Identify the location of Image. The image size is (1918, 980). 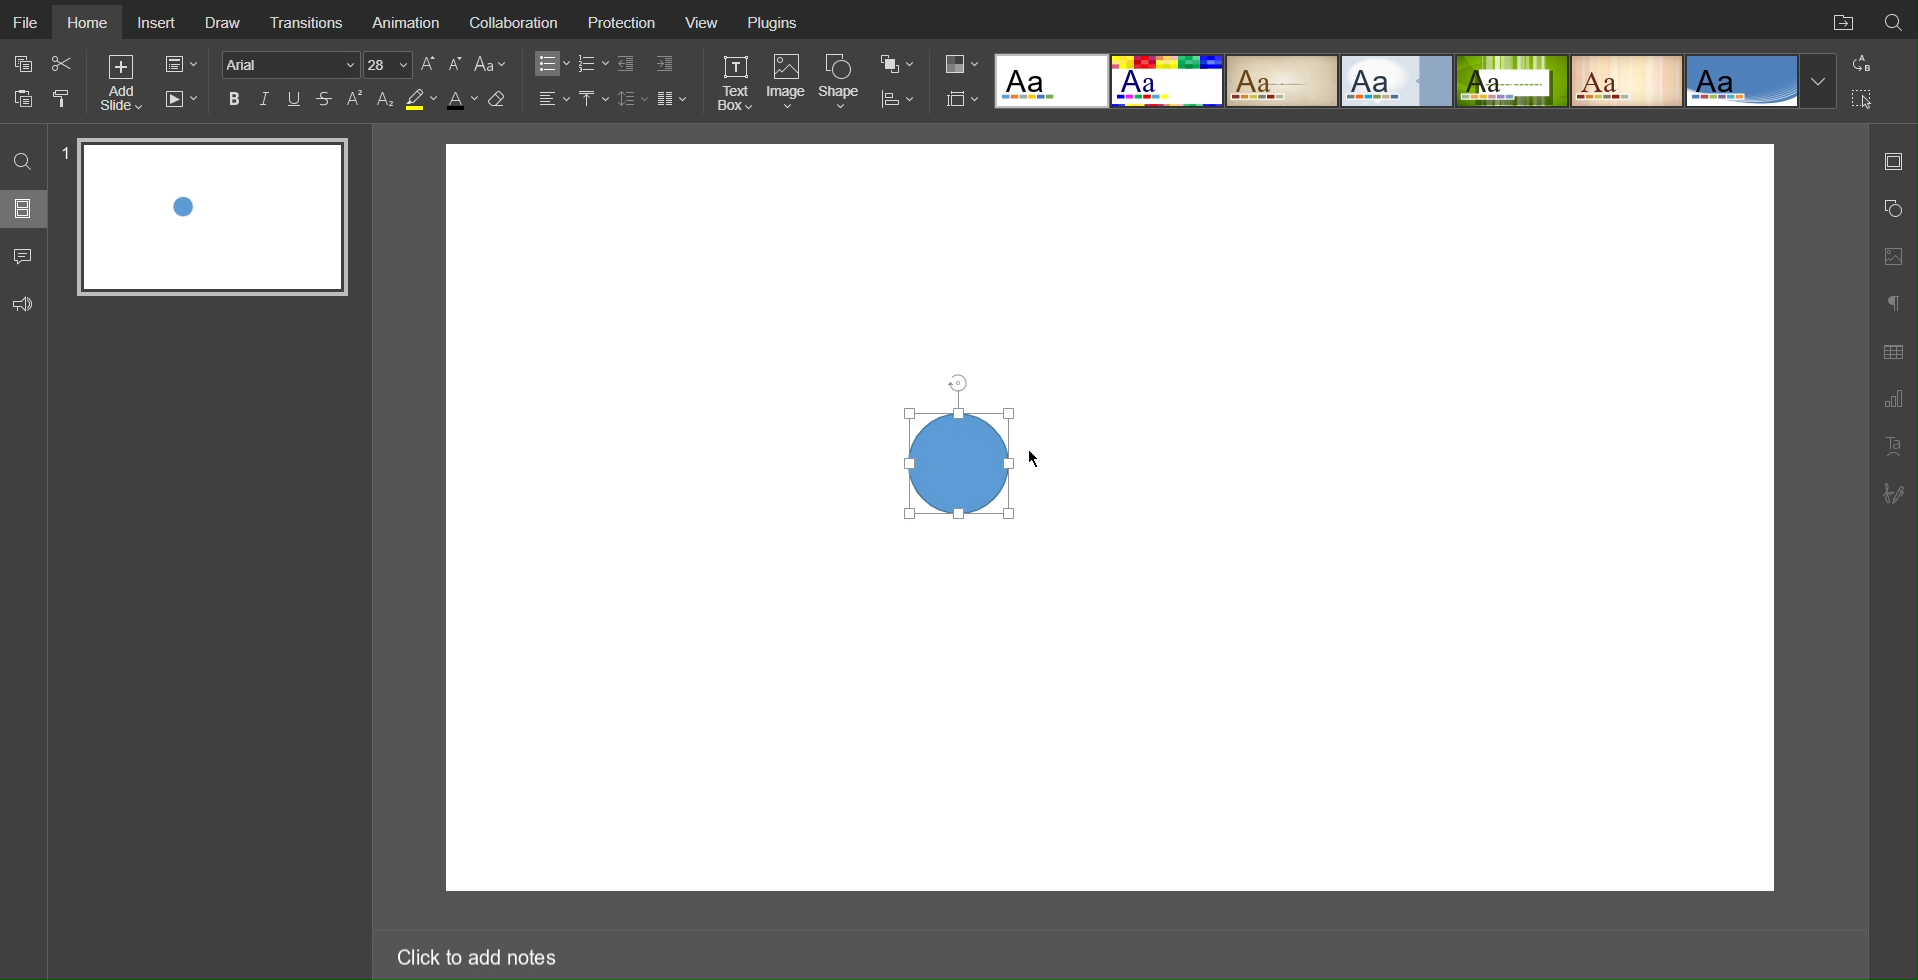
(789, 83).